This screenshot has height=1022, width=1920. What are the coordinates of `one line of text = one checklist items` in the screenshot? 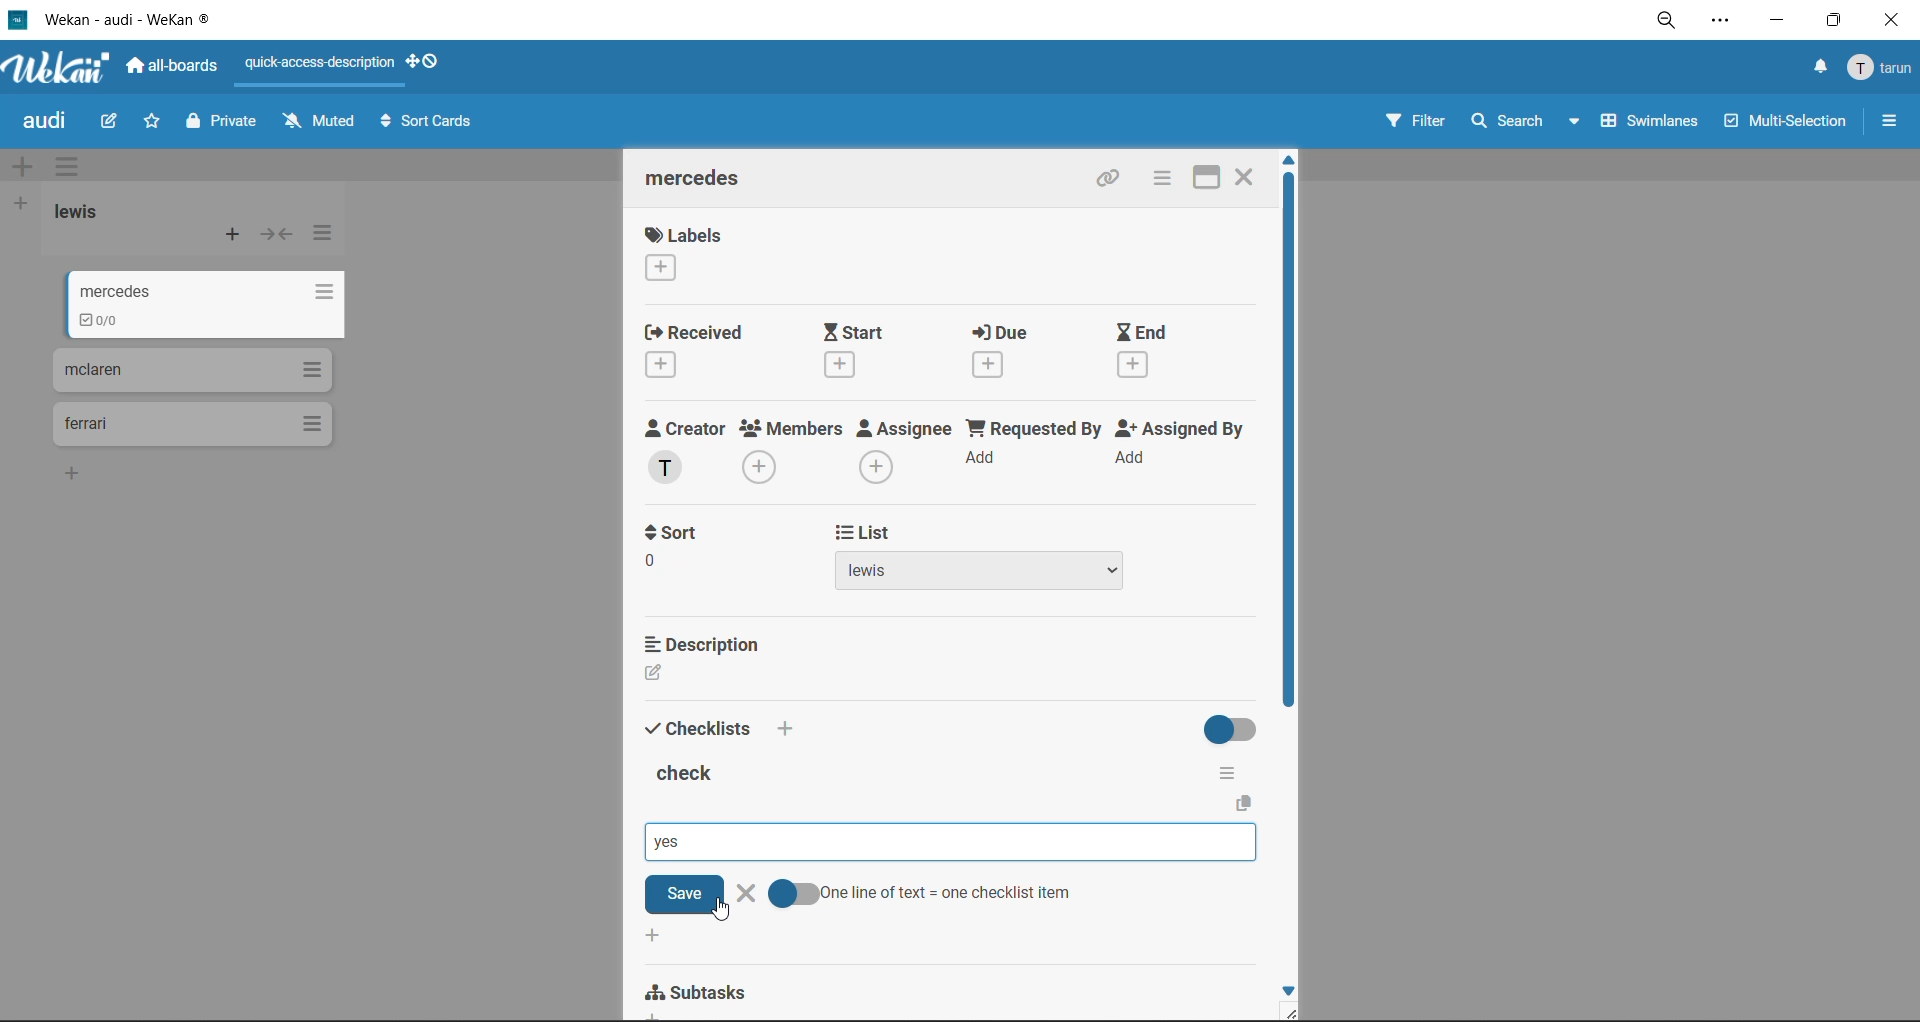 It's located at (929, 893).